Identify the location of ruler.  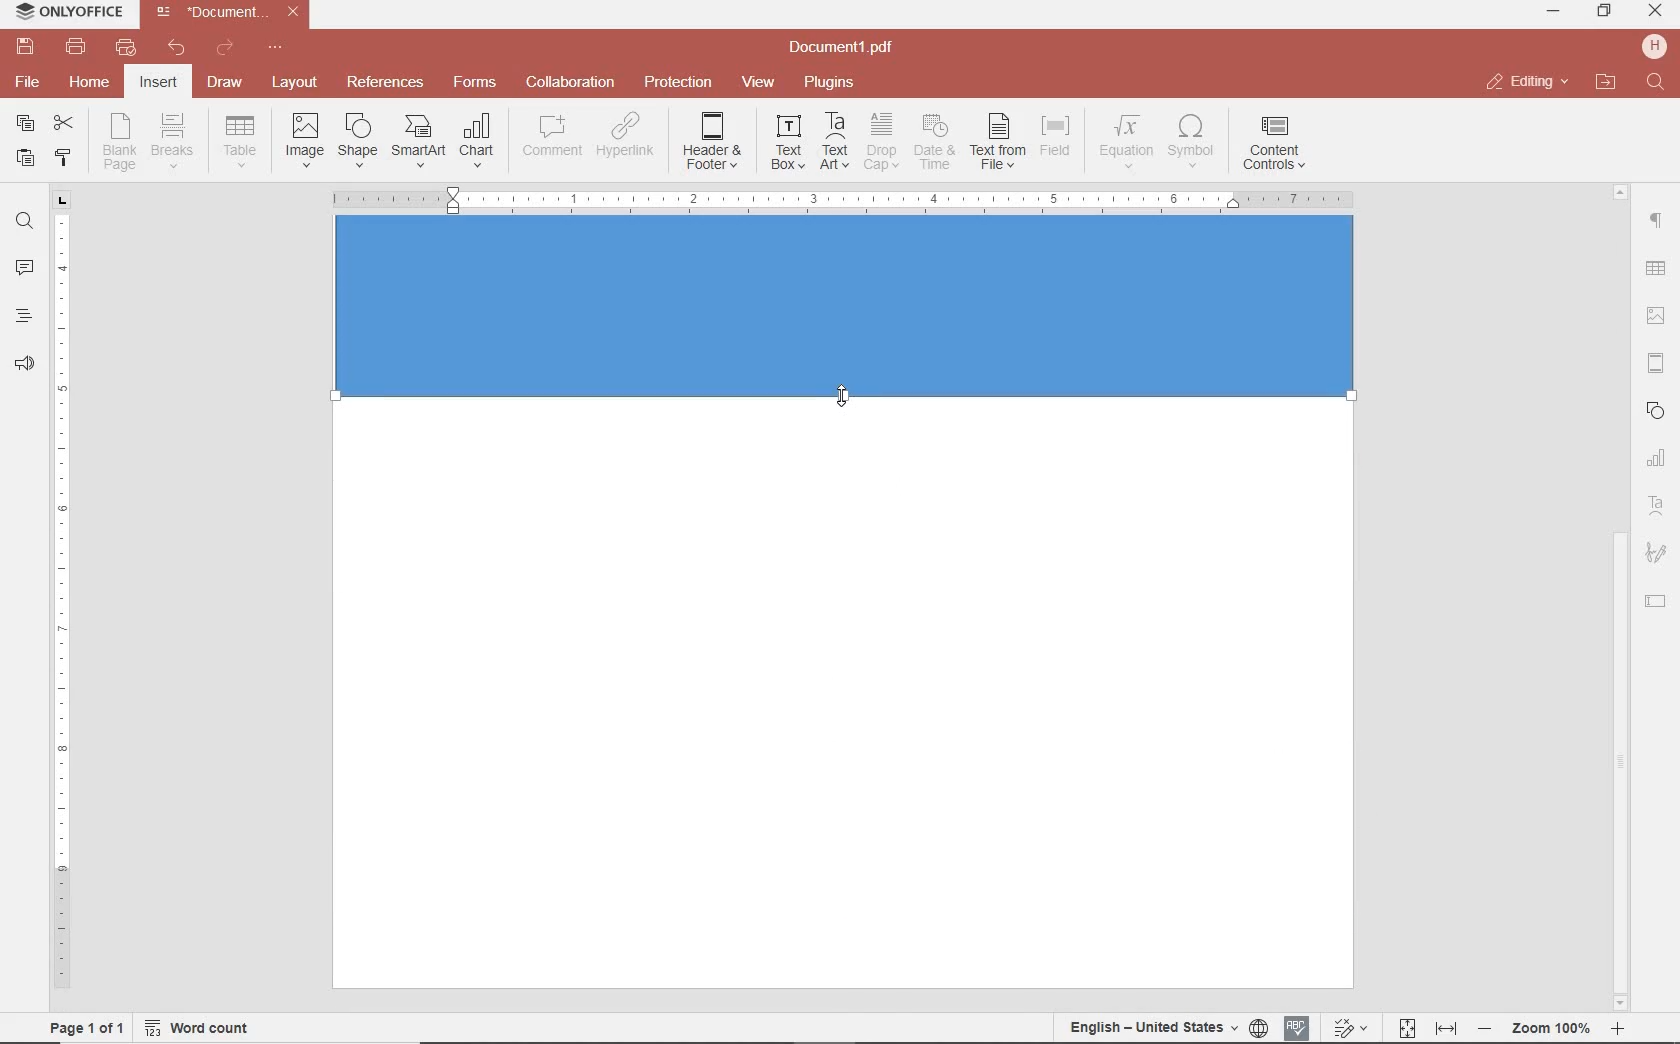
(63, 611).